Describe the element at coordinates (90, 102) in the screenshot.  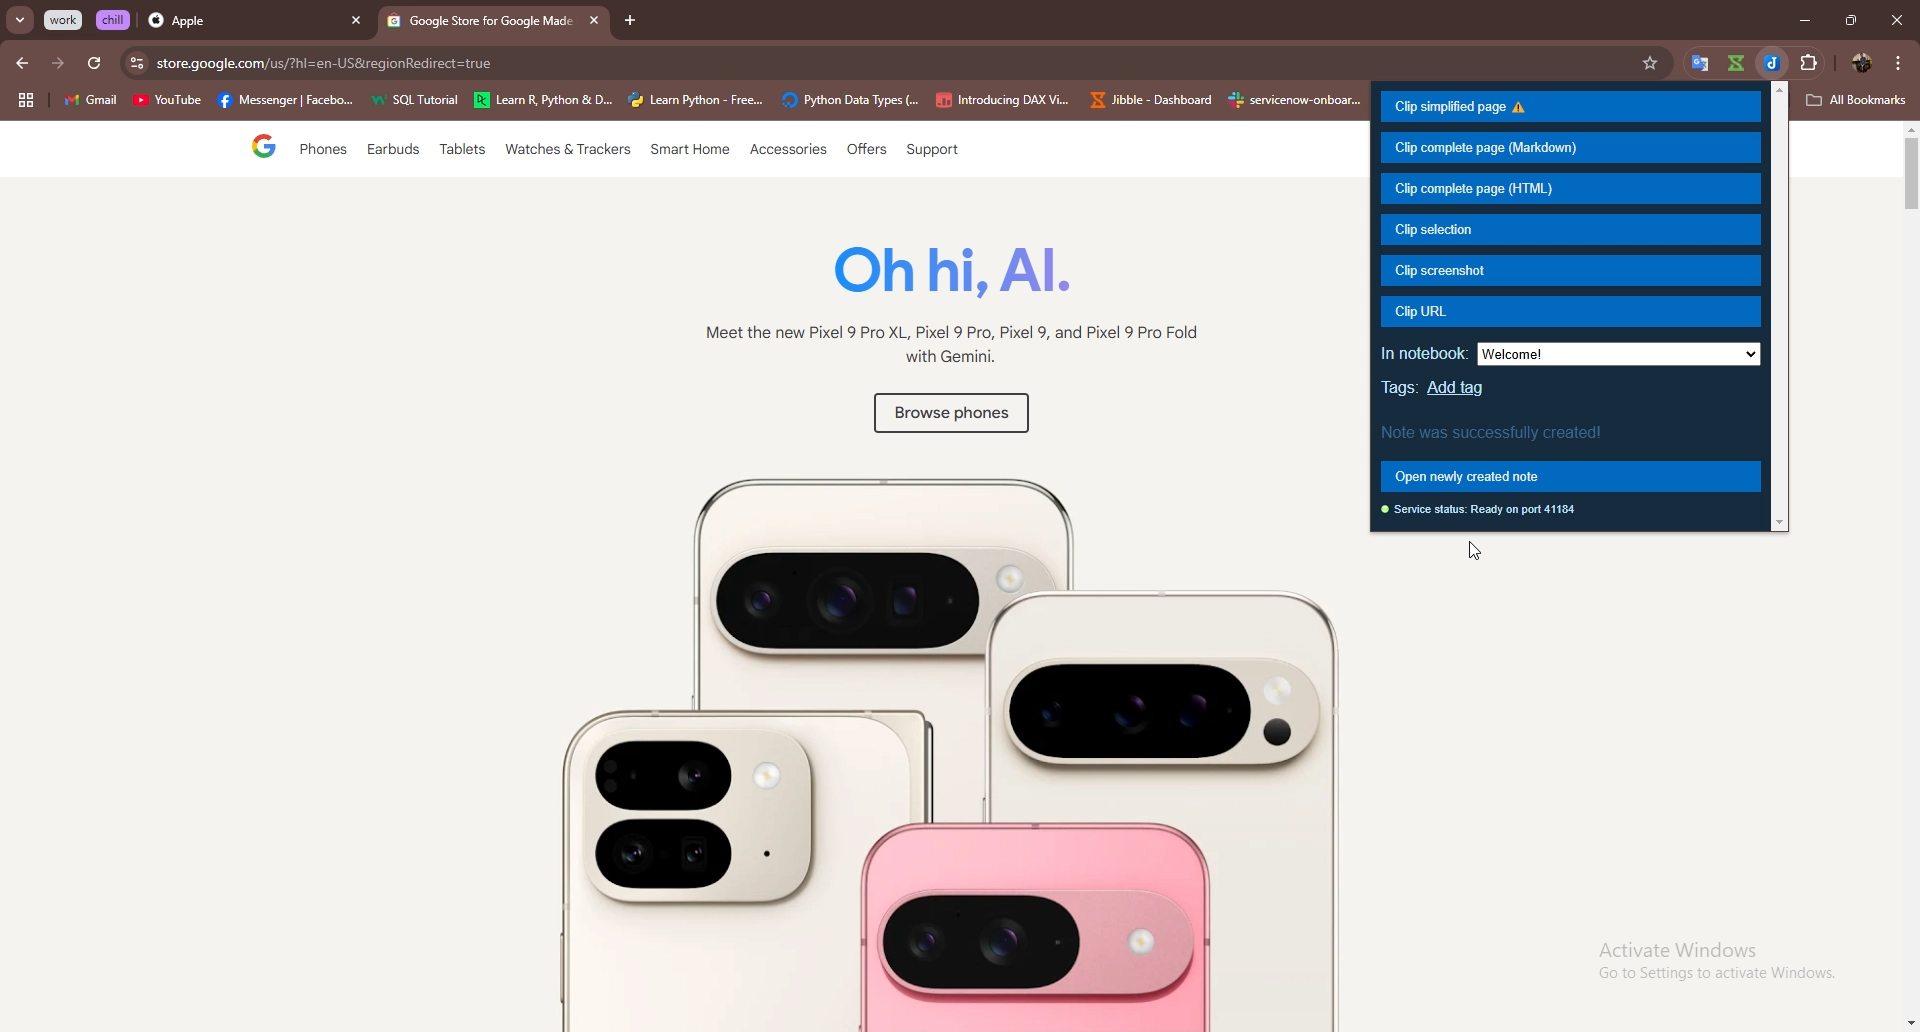
I see `gmail` at that location.